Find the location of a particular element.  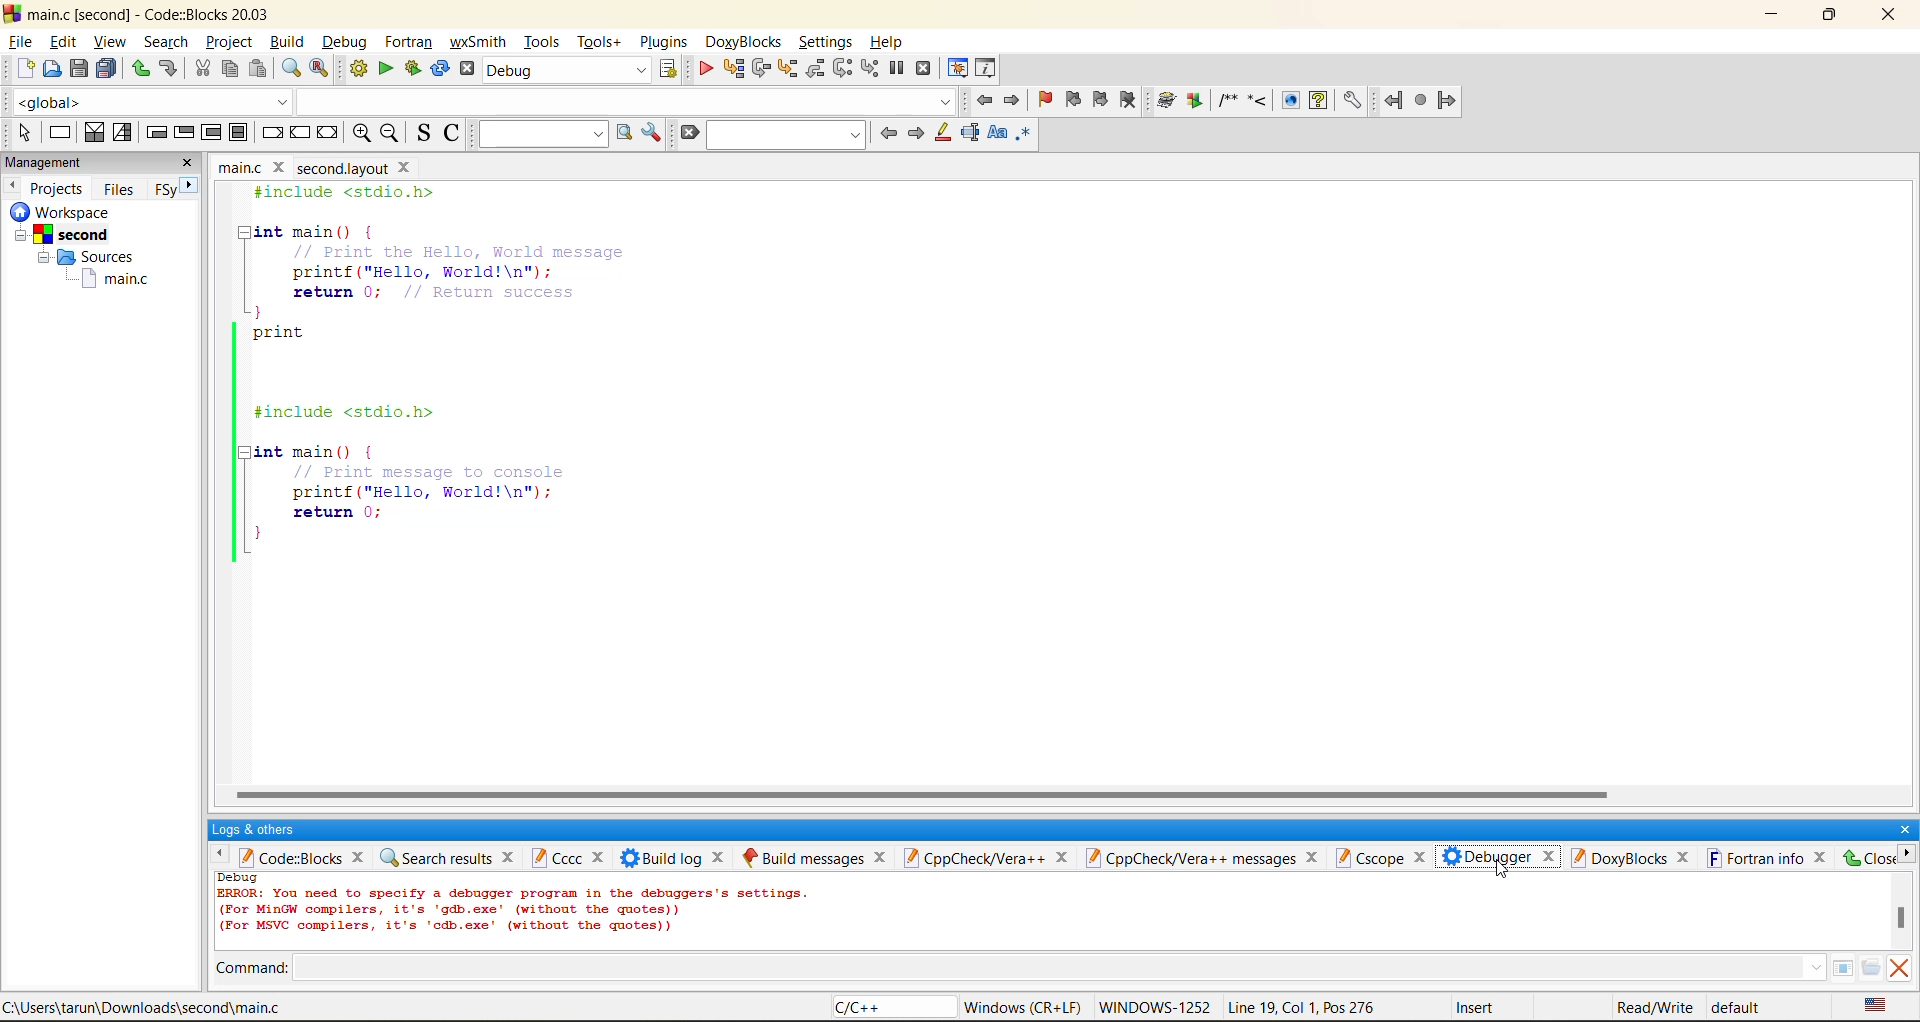

doxyblocks is located at coordinates (1259, 102).